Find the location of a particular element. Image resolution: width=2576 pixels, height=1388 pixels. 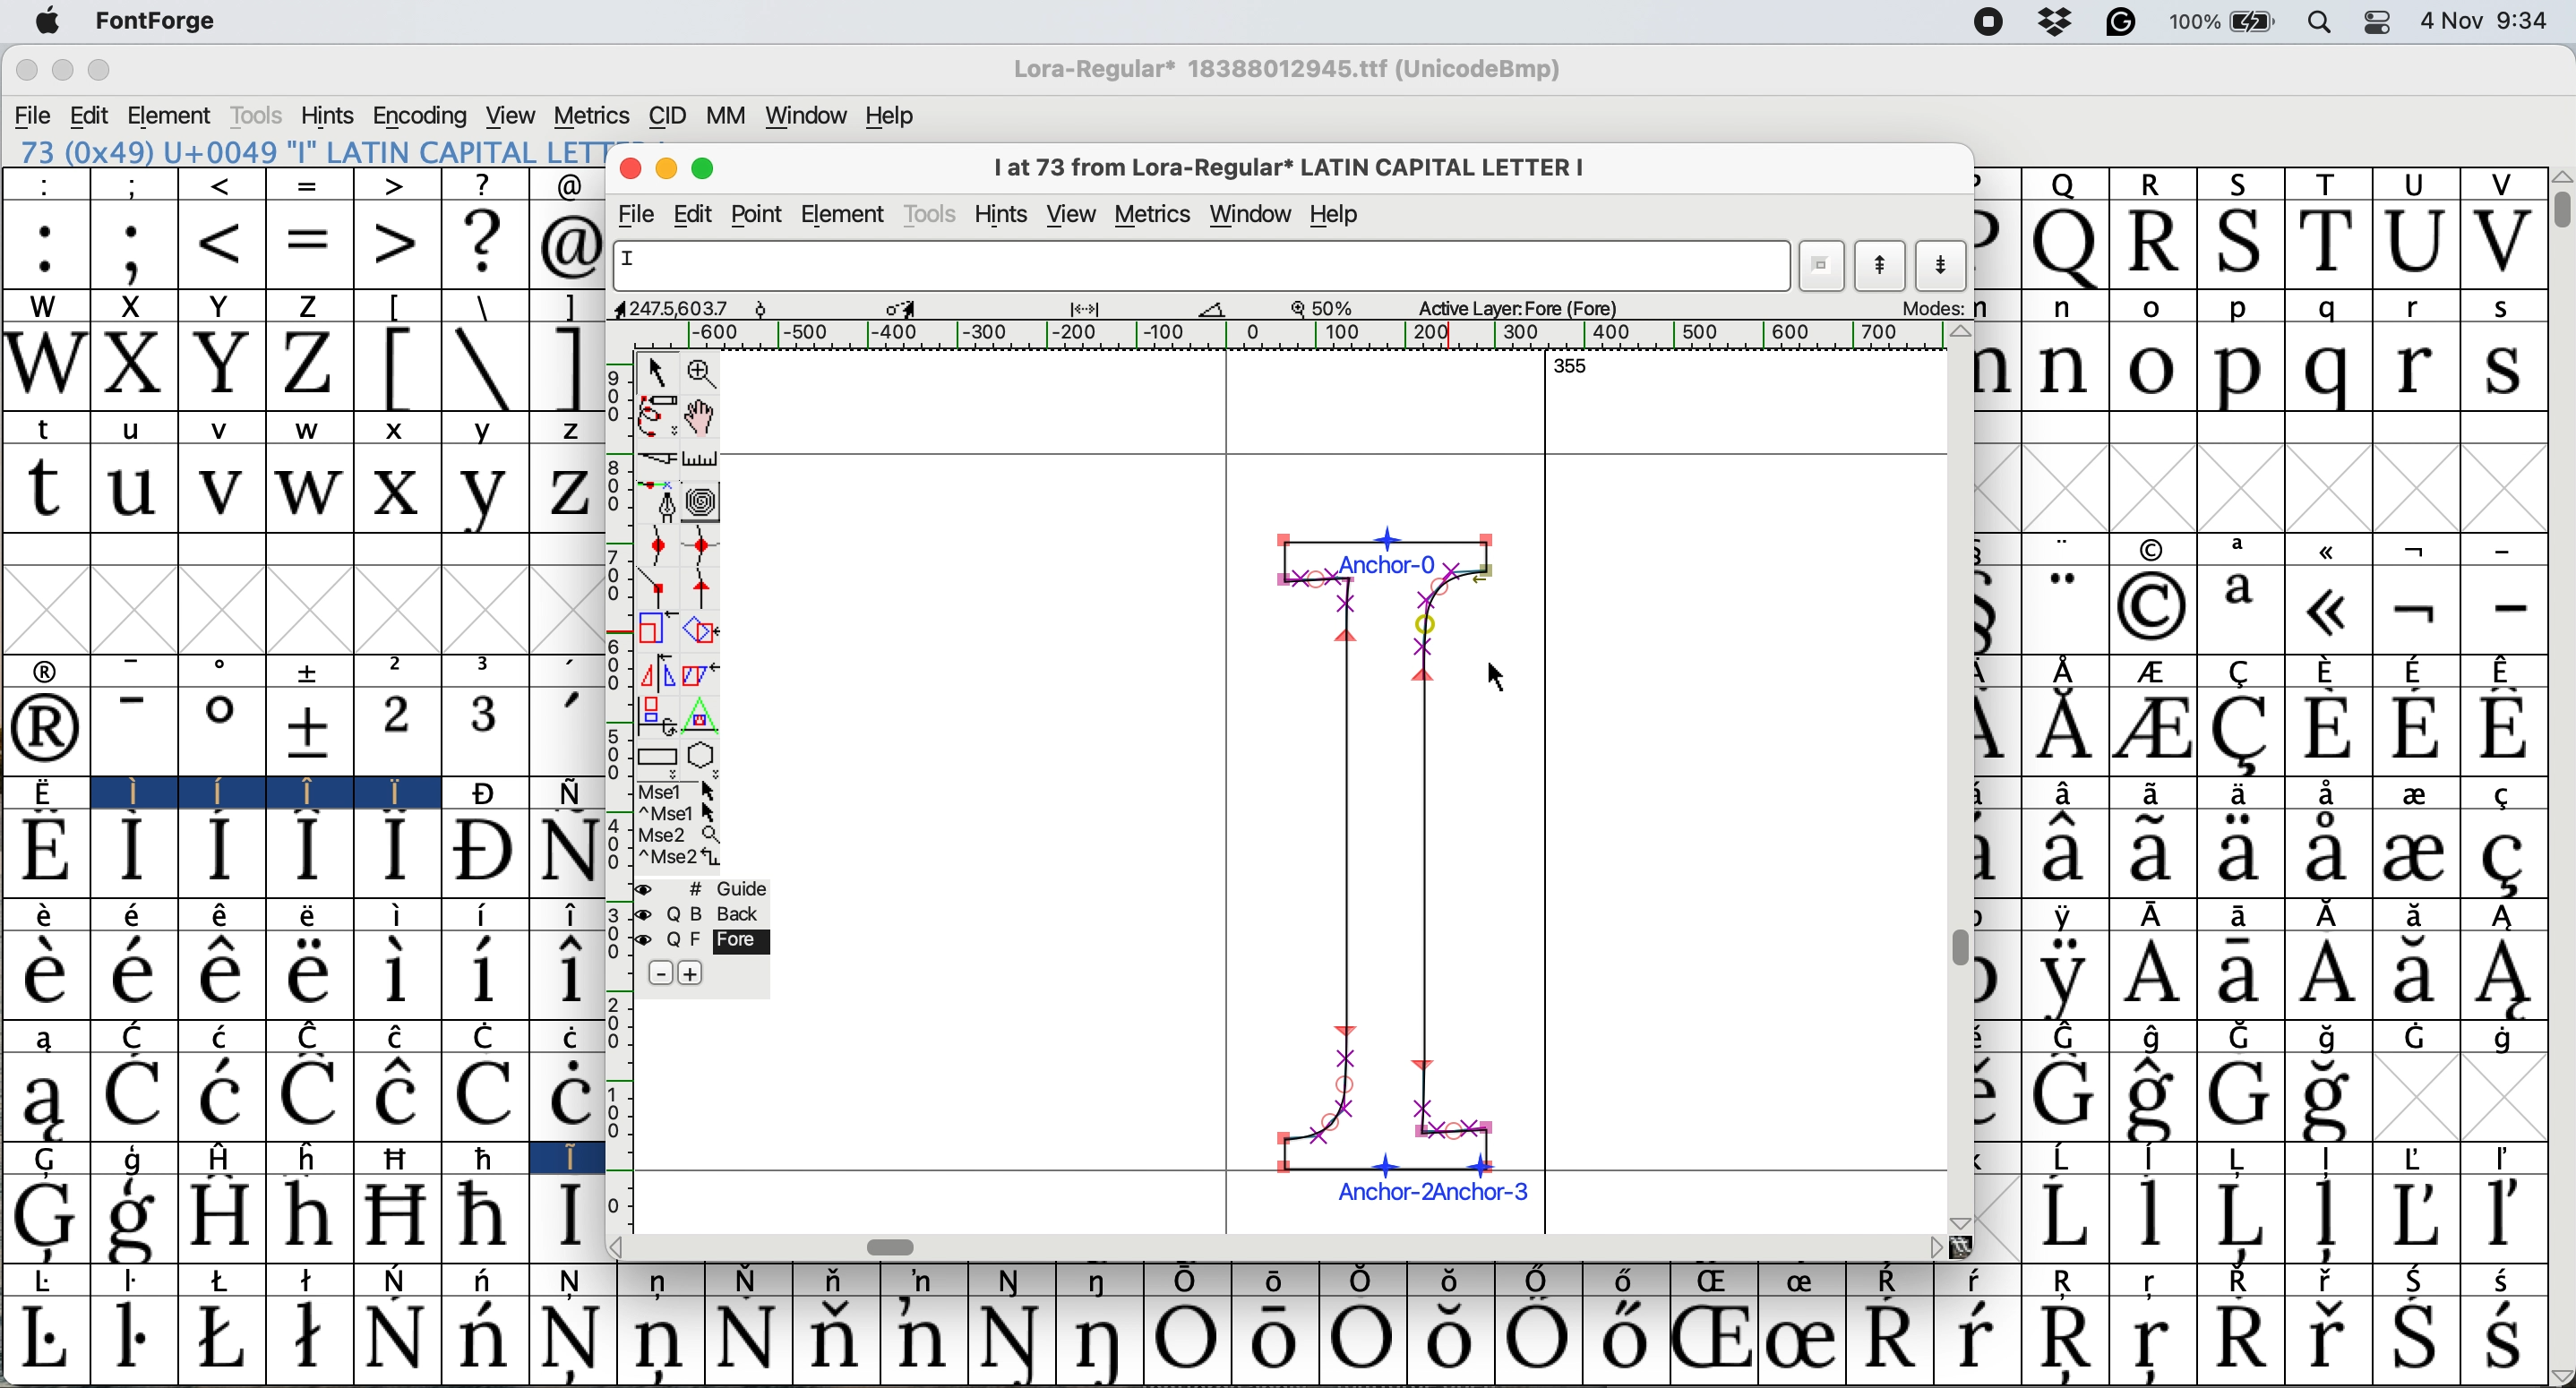

3 is located at coordinates (487, 731).